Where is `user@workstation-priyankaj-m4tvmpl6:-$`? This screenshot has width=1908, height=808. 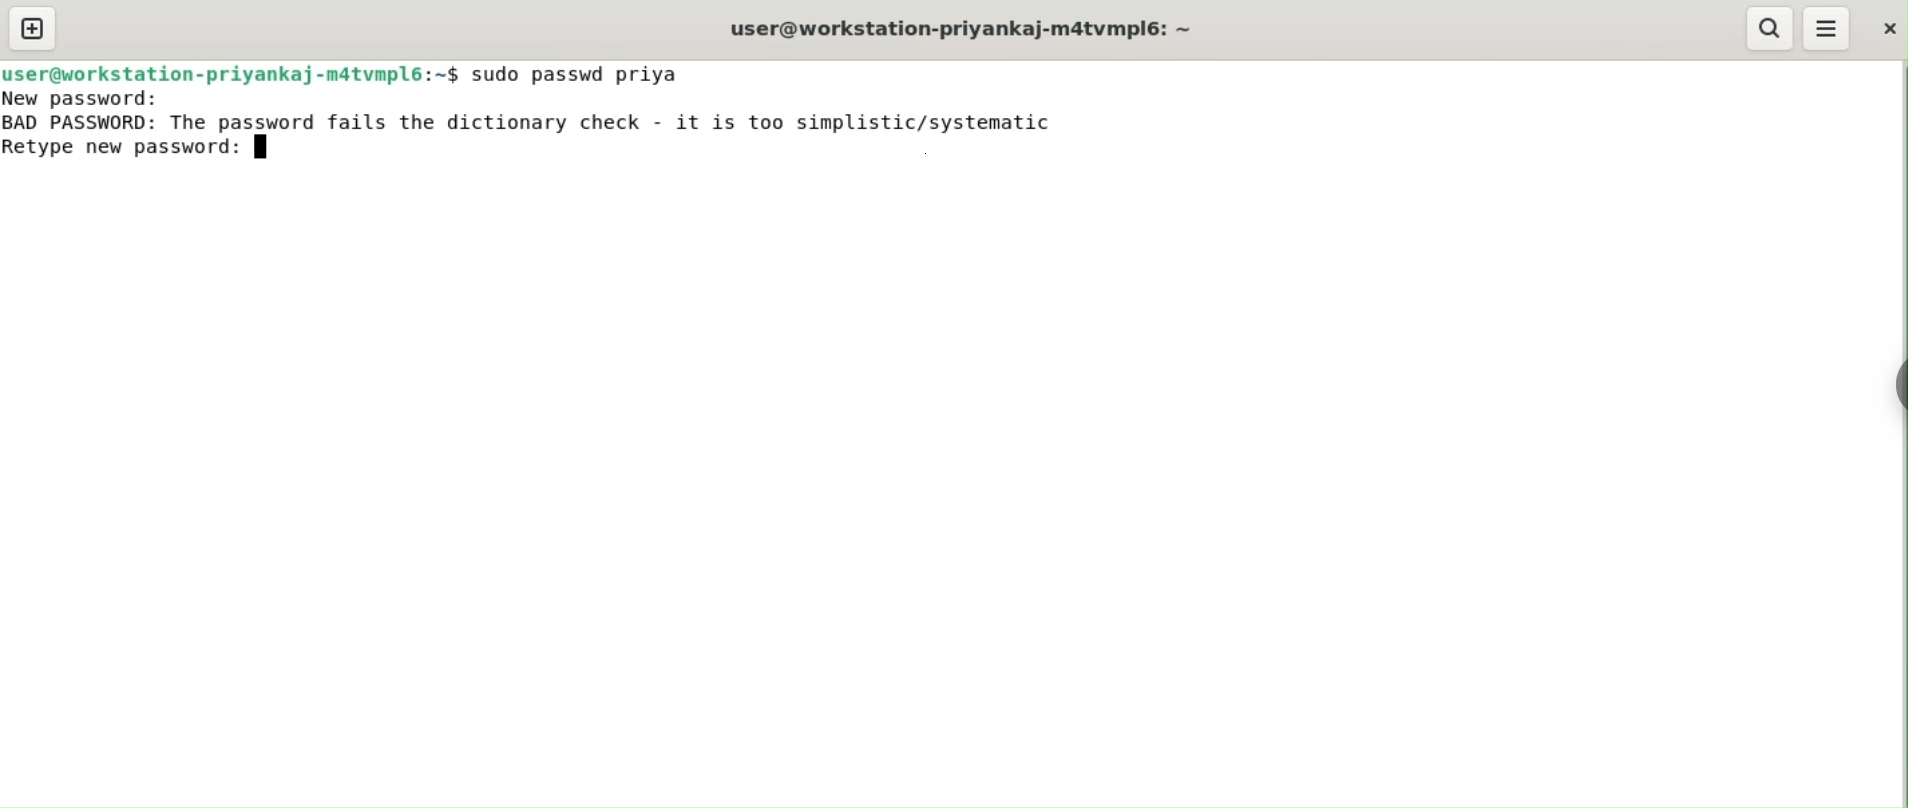
user@workstation-priyankaj-m4tvmpl6:-$ is located at coordinates (975, 27).